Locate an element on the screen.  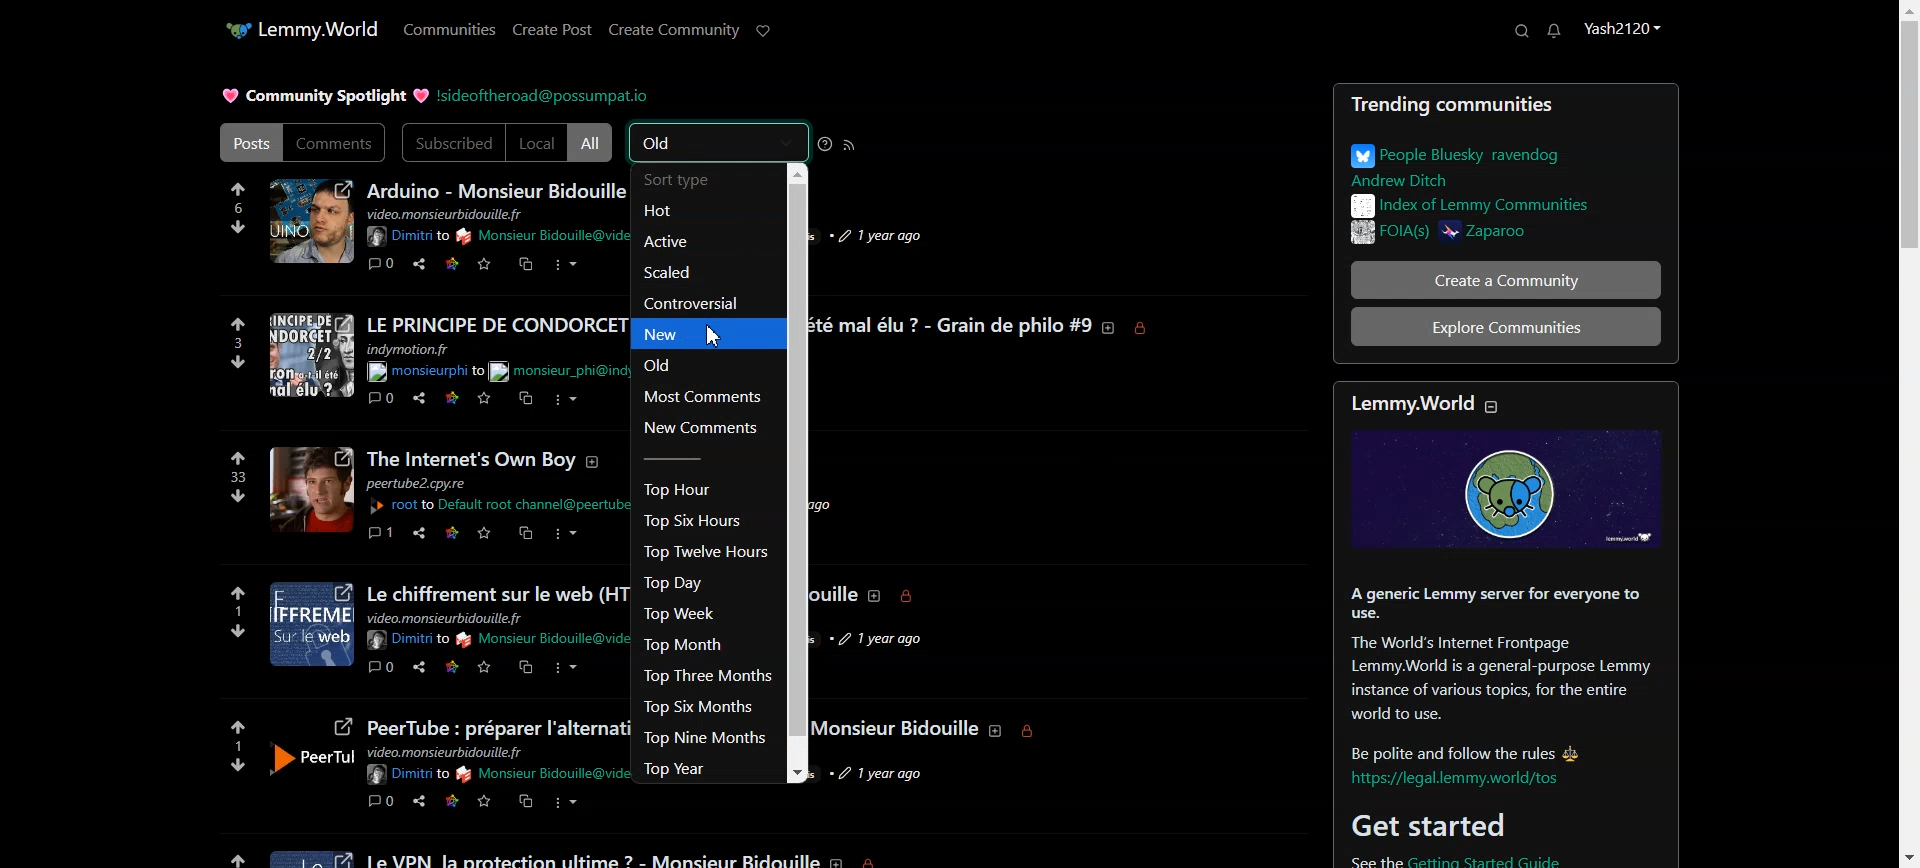
Old is located at coordinates (702, 364).